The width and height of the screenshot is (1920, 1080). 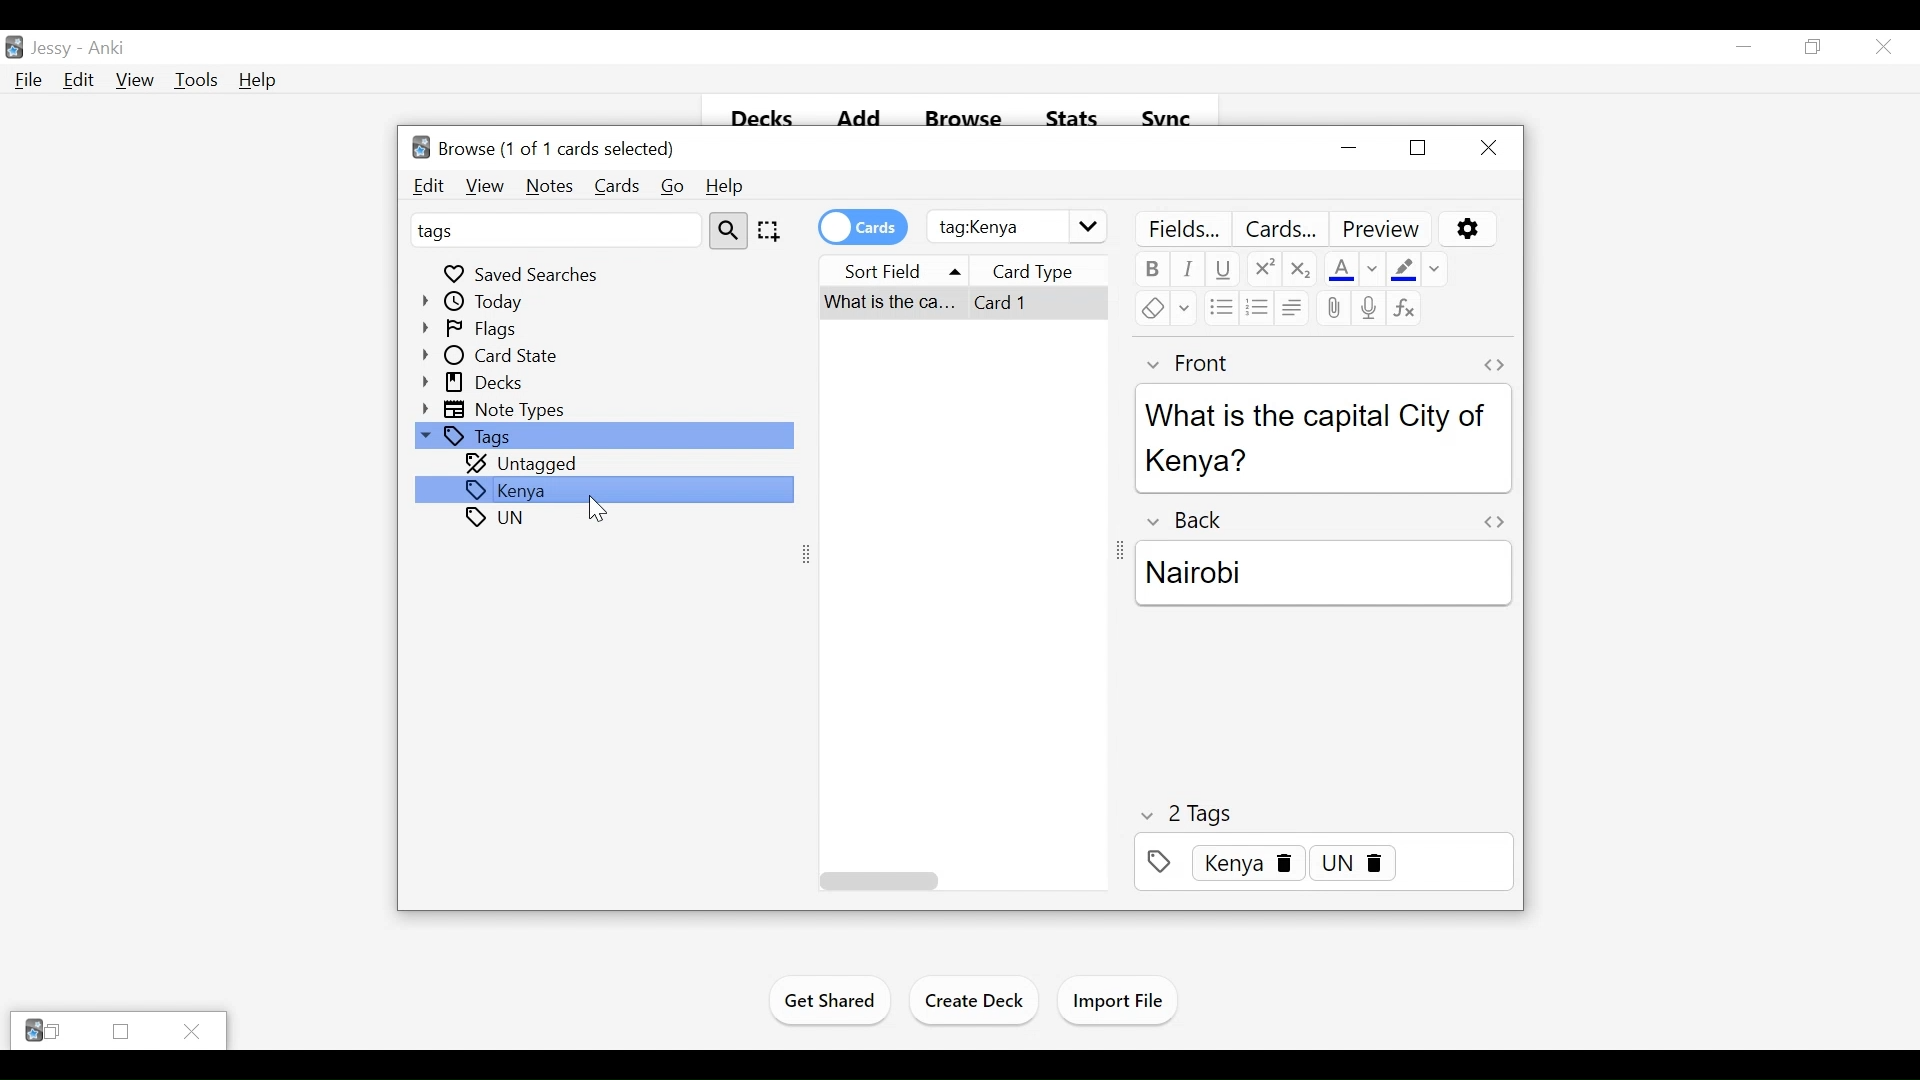 What do you see at coordinates (1881, 47) in the screenshot?
I see `Close` at bounding box center [1881, 47].